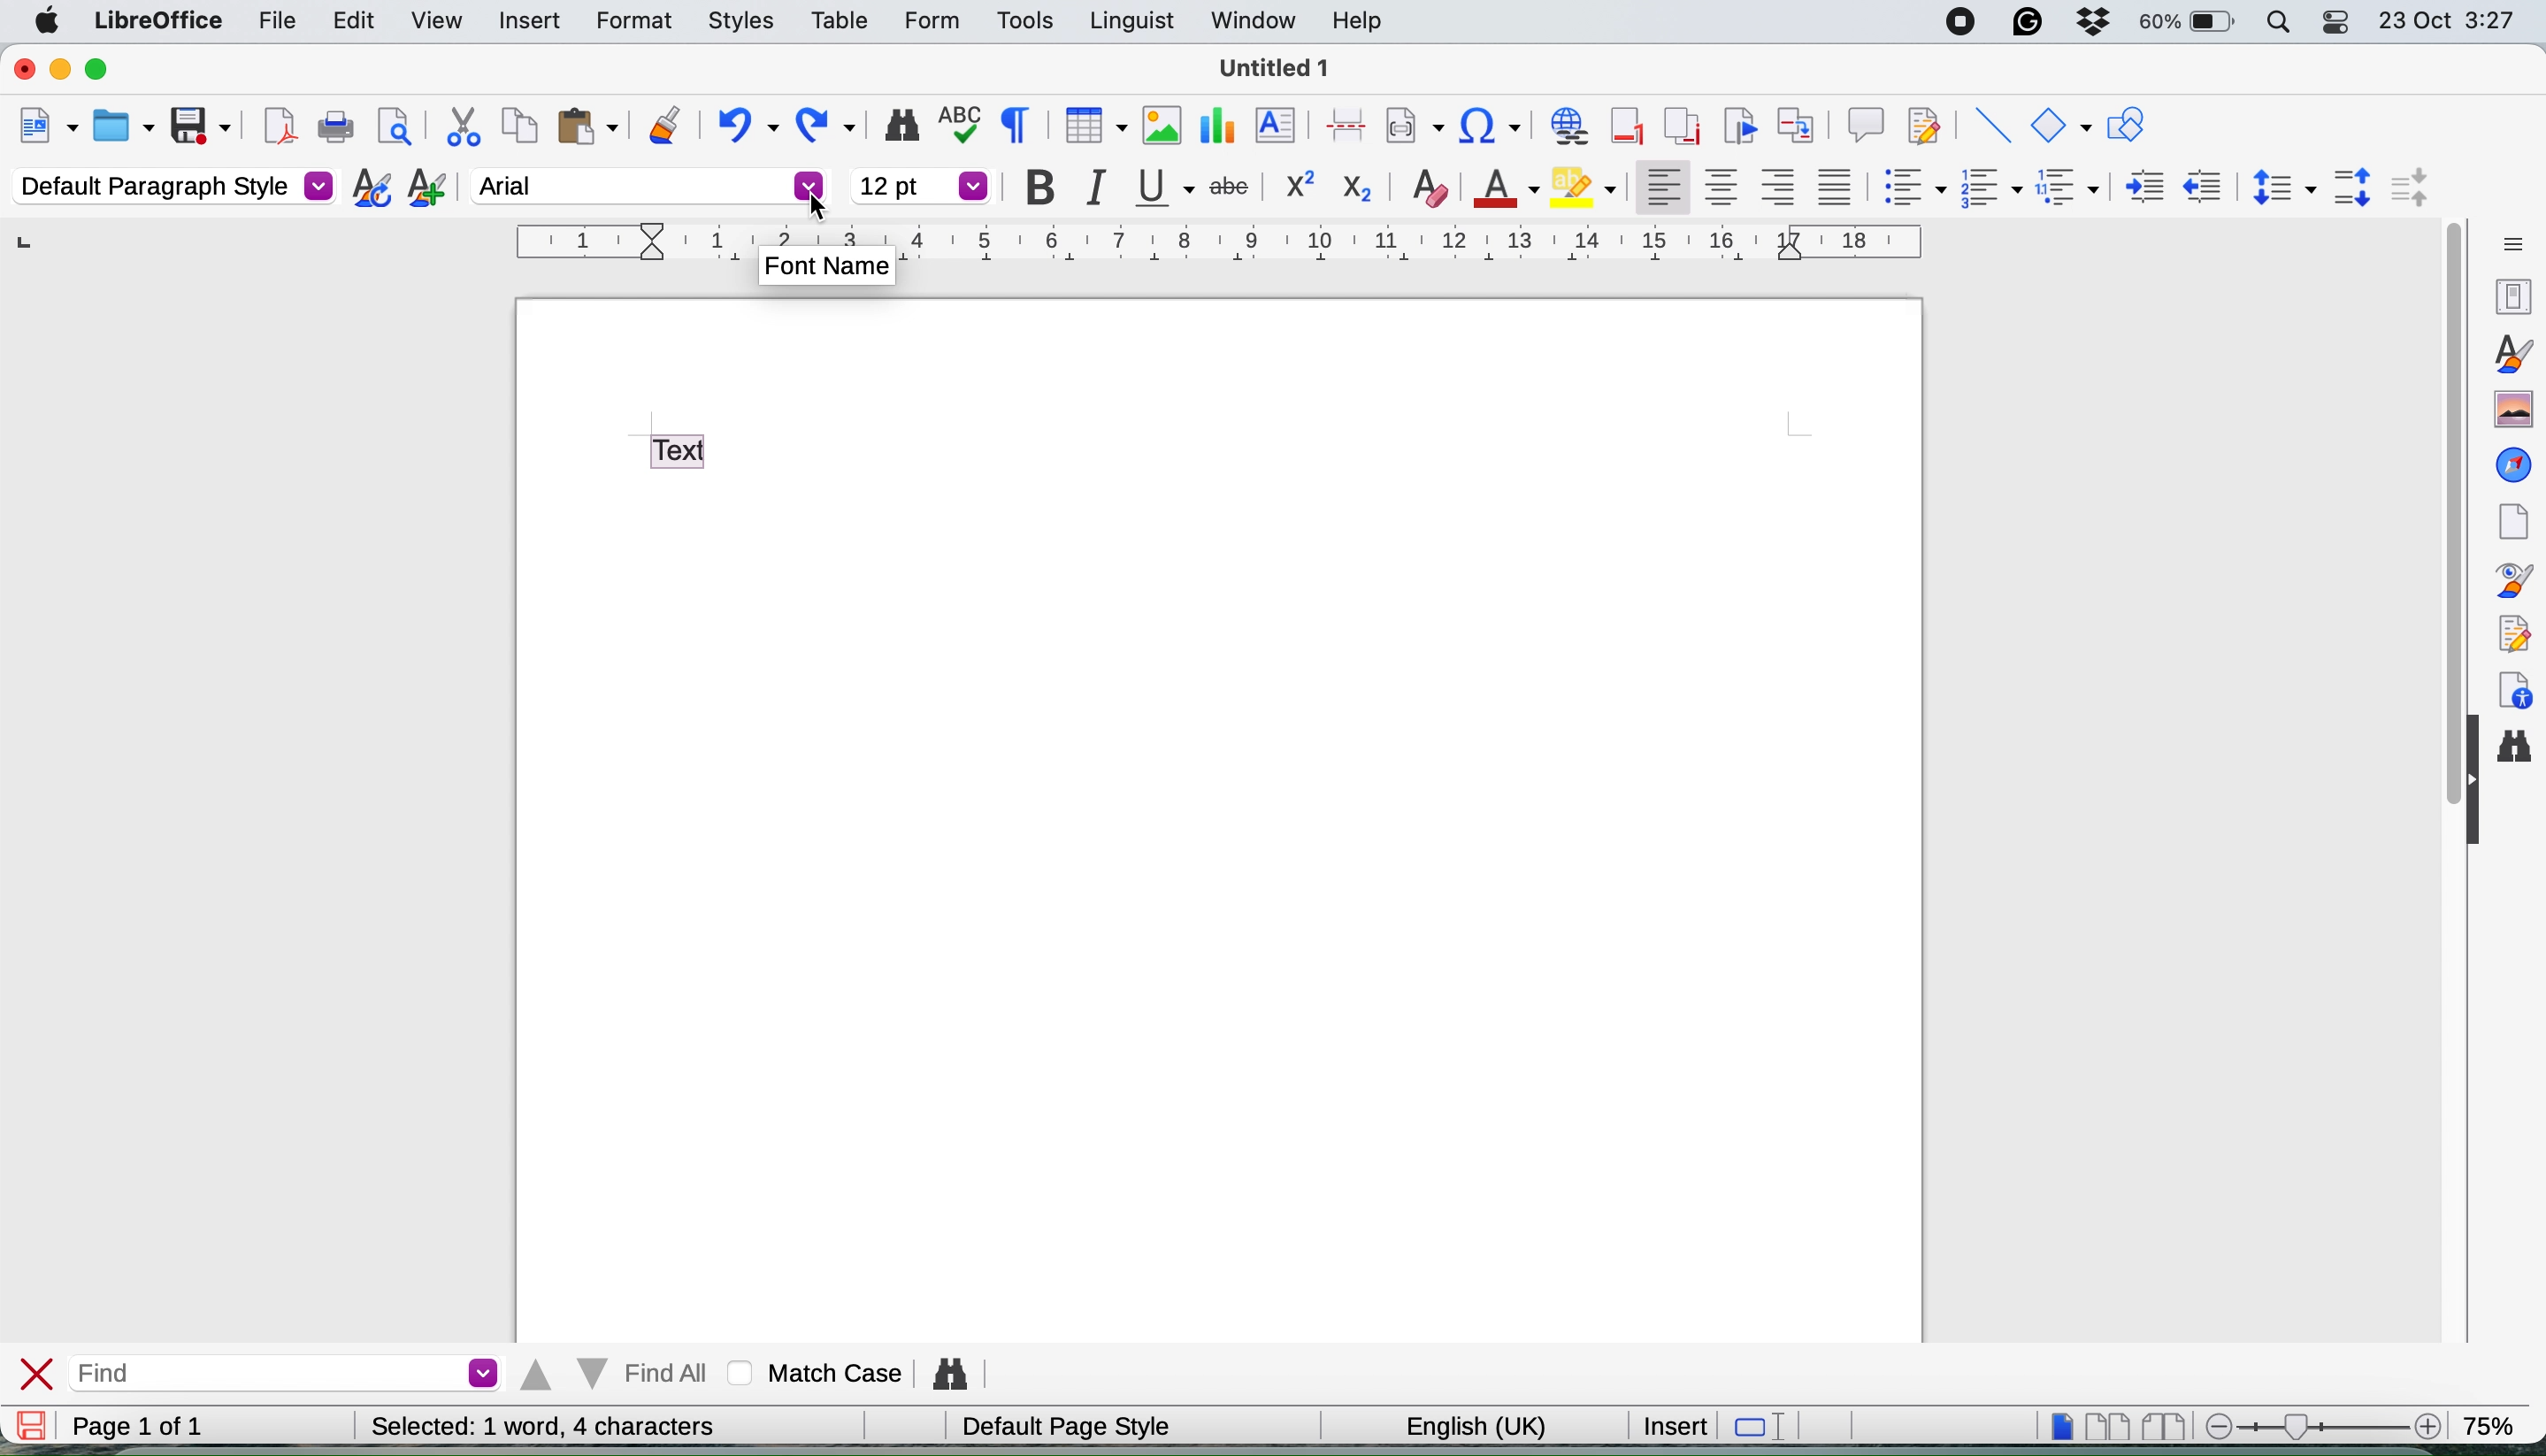  I want to click on increase indent, so click(2133, 187).